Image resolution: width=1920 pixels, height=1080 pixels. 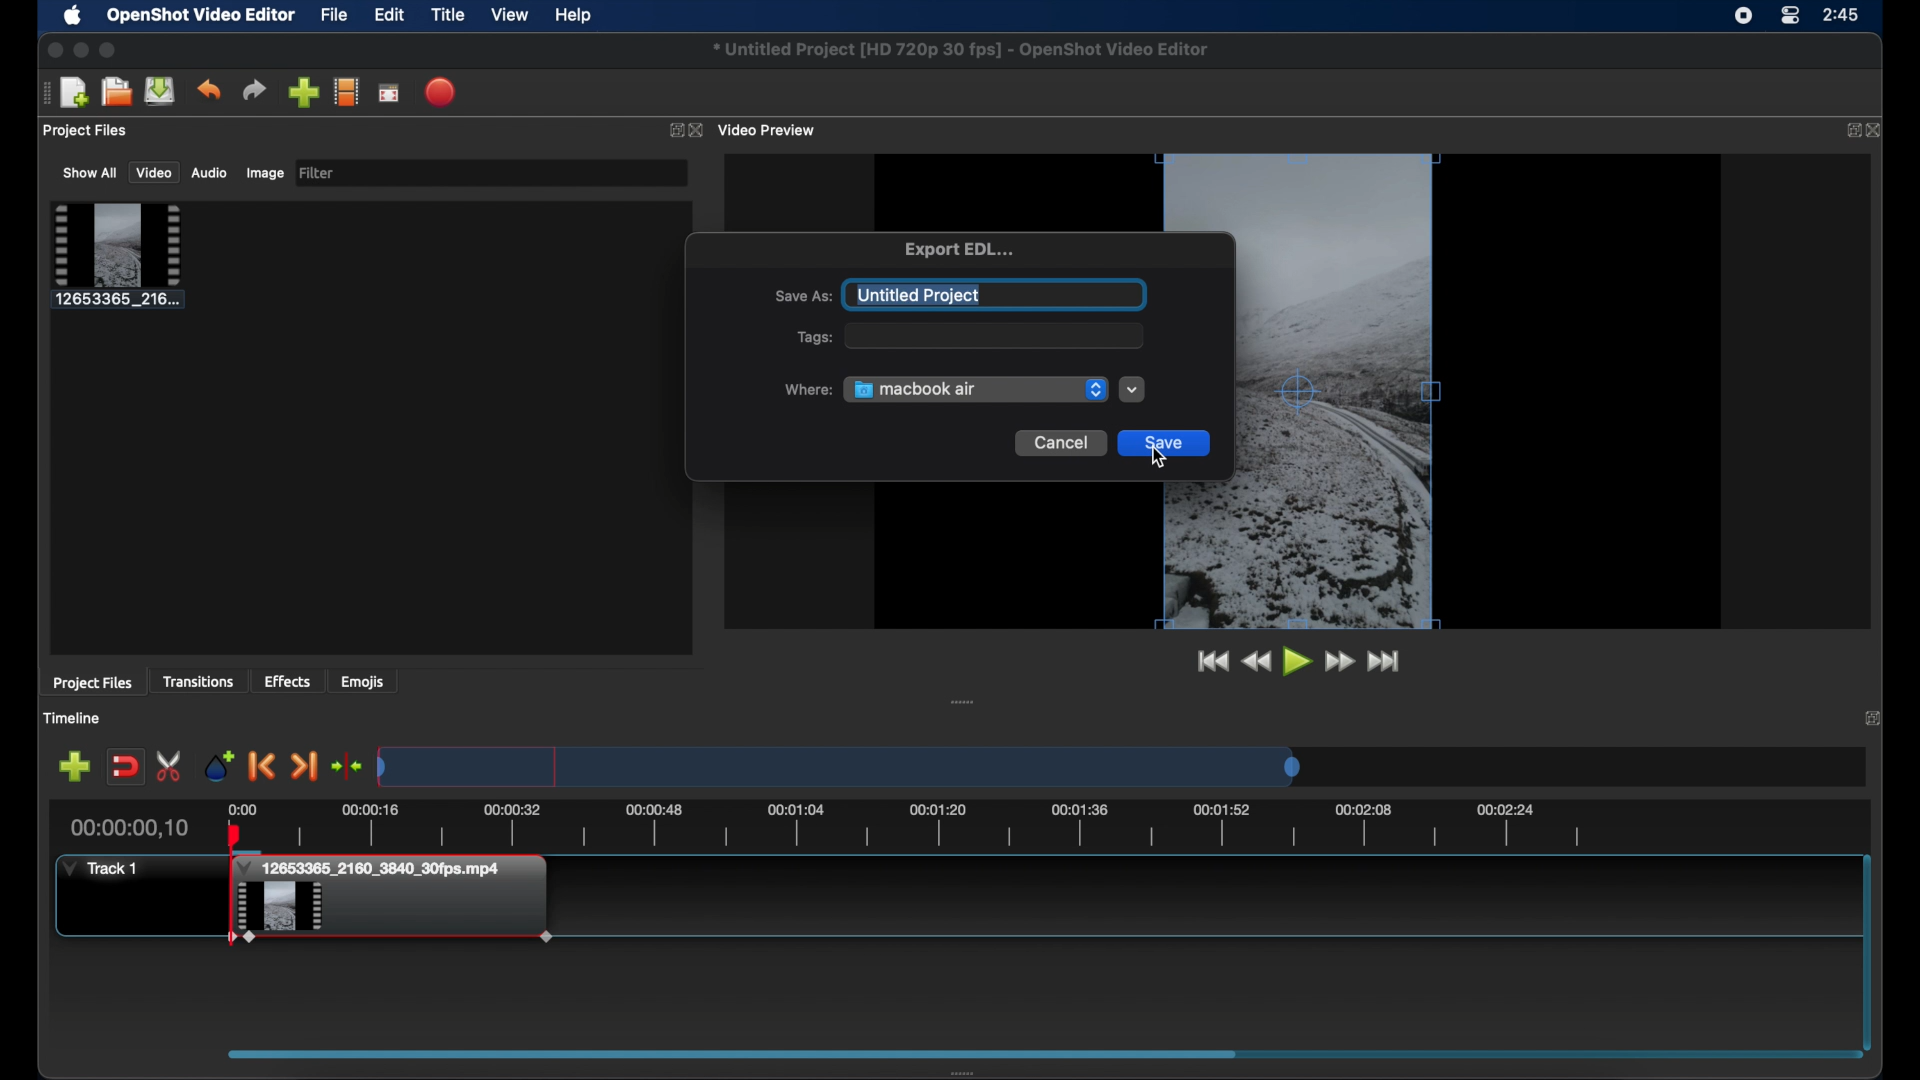 What do you see at coordinates (304, 93) in the screenshot?
I see `import files` at bounding box center [304, 93].